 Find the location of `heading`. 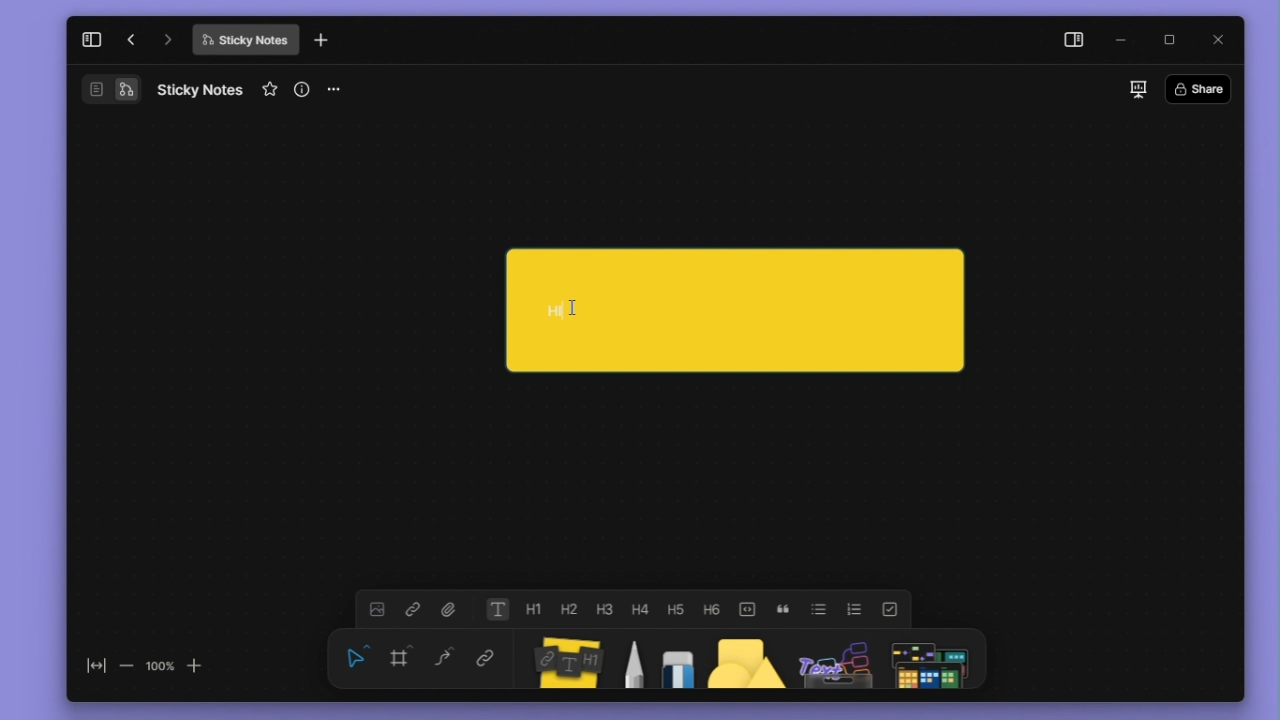

heading is located at coordinates (718, 611).